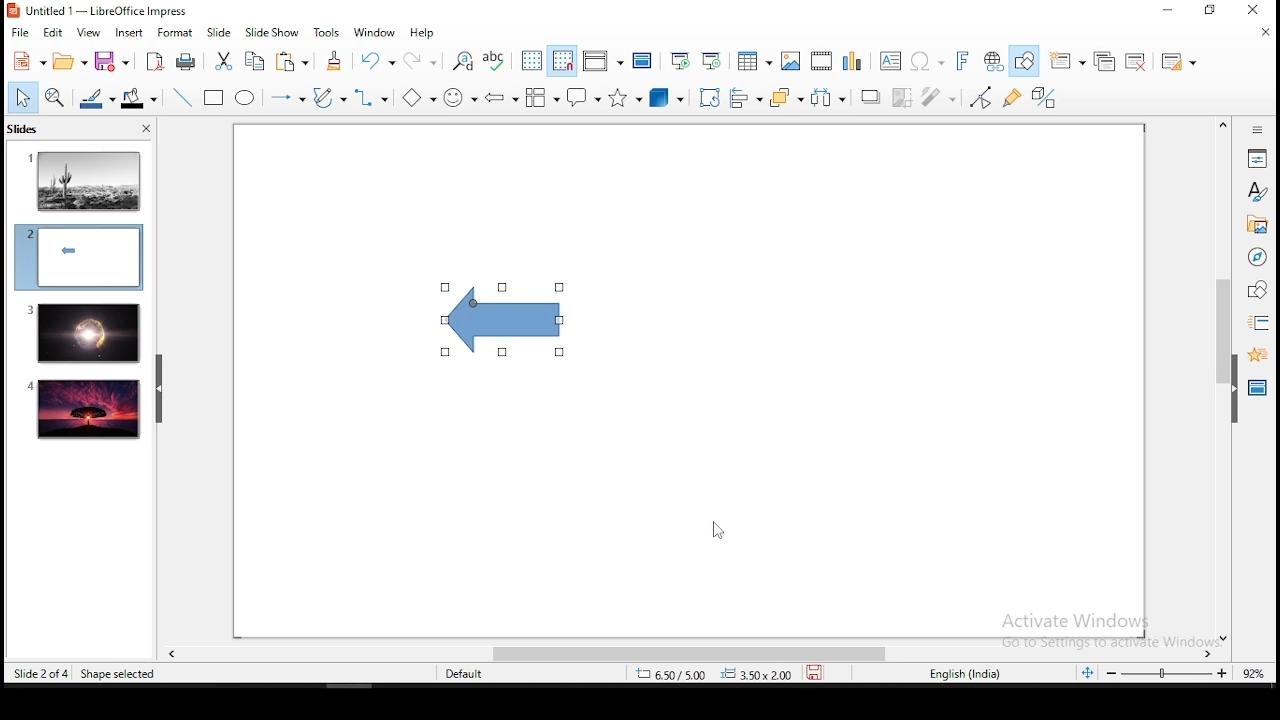 The width and height of the screenshot is (1280, 720). What do you see at coordinates (961, 62) in the screenshot?
I see `fontwork text` at bounding box center [961, 62].